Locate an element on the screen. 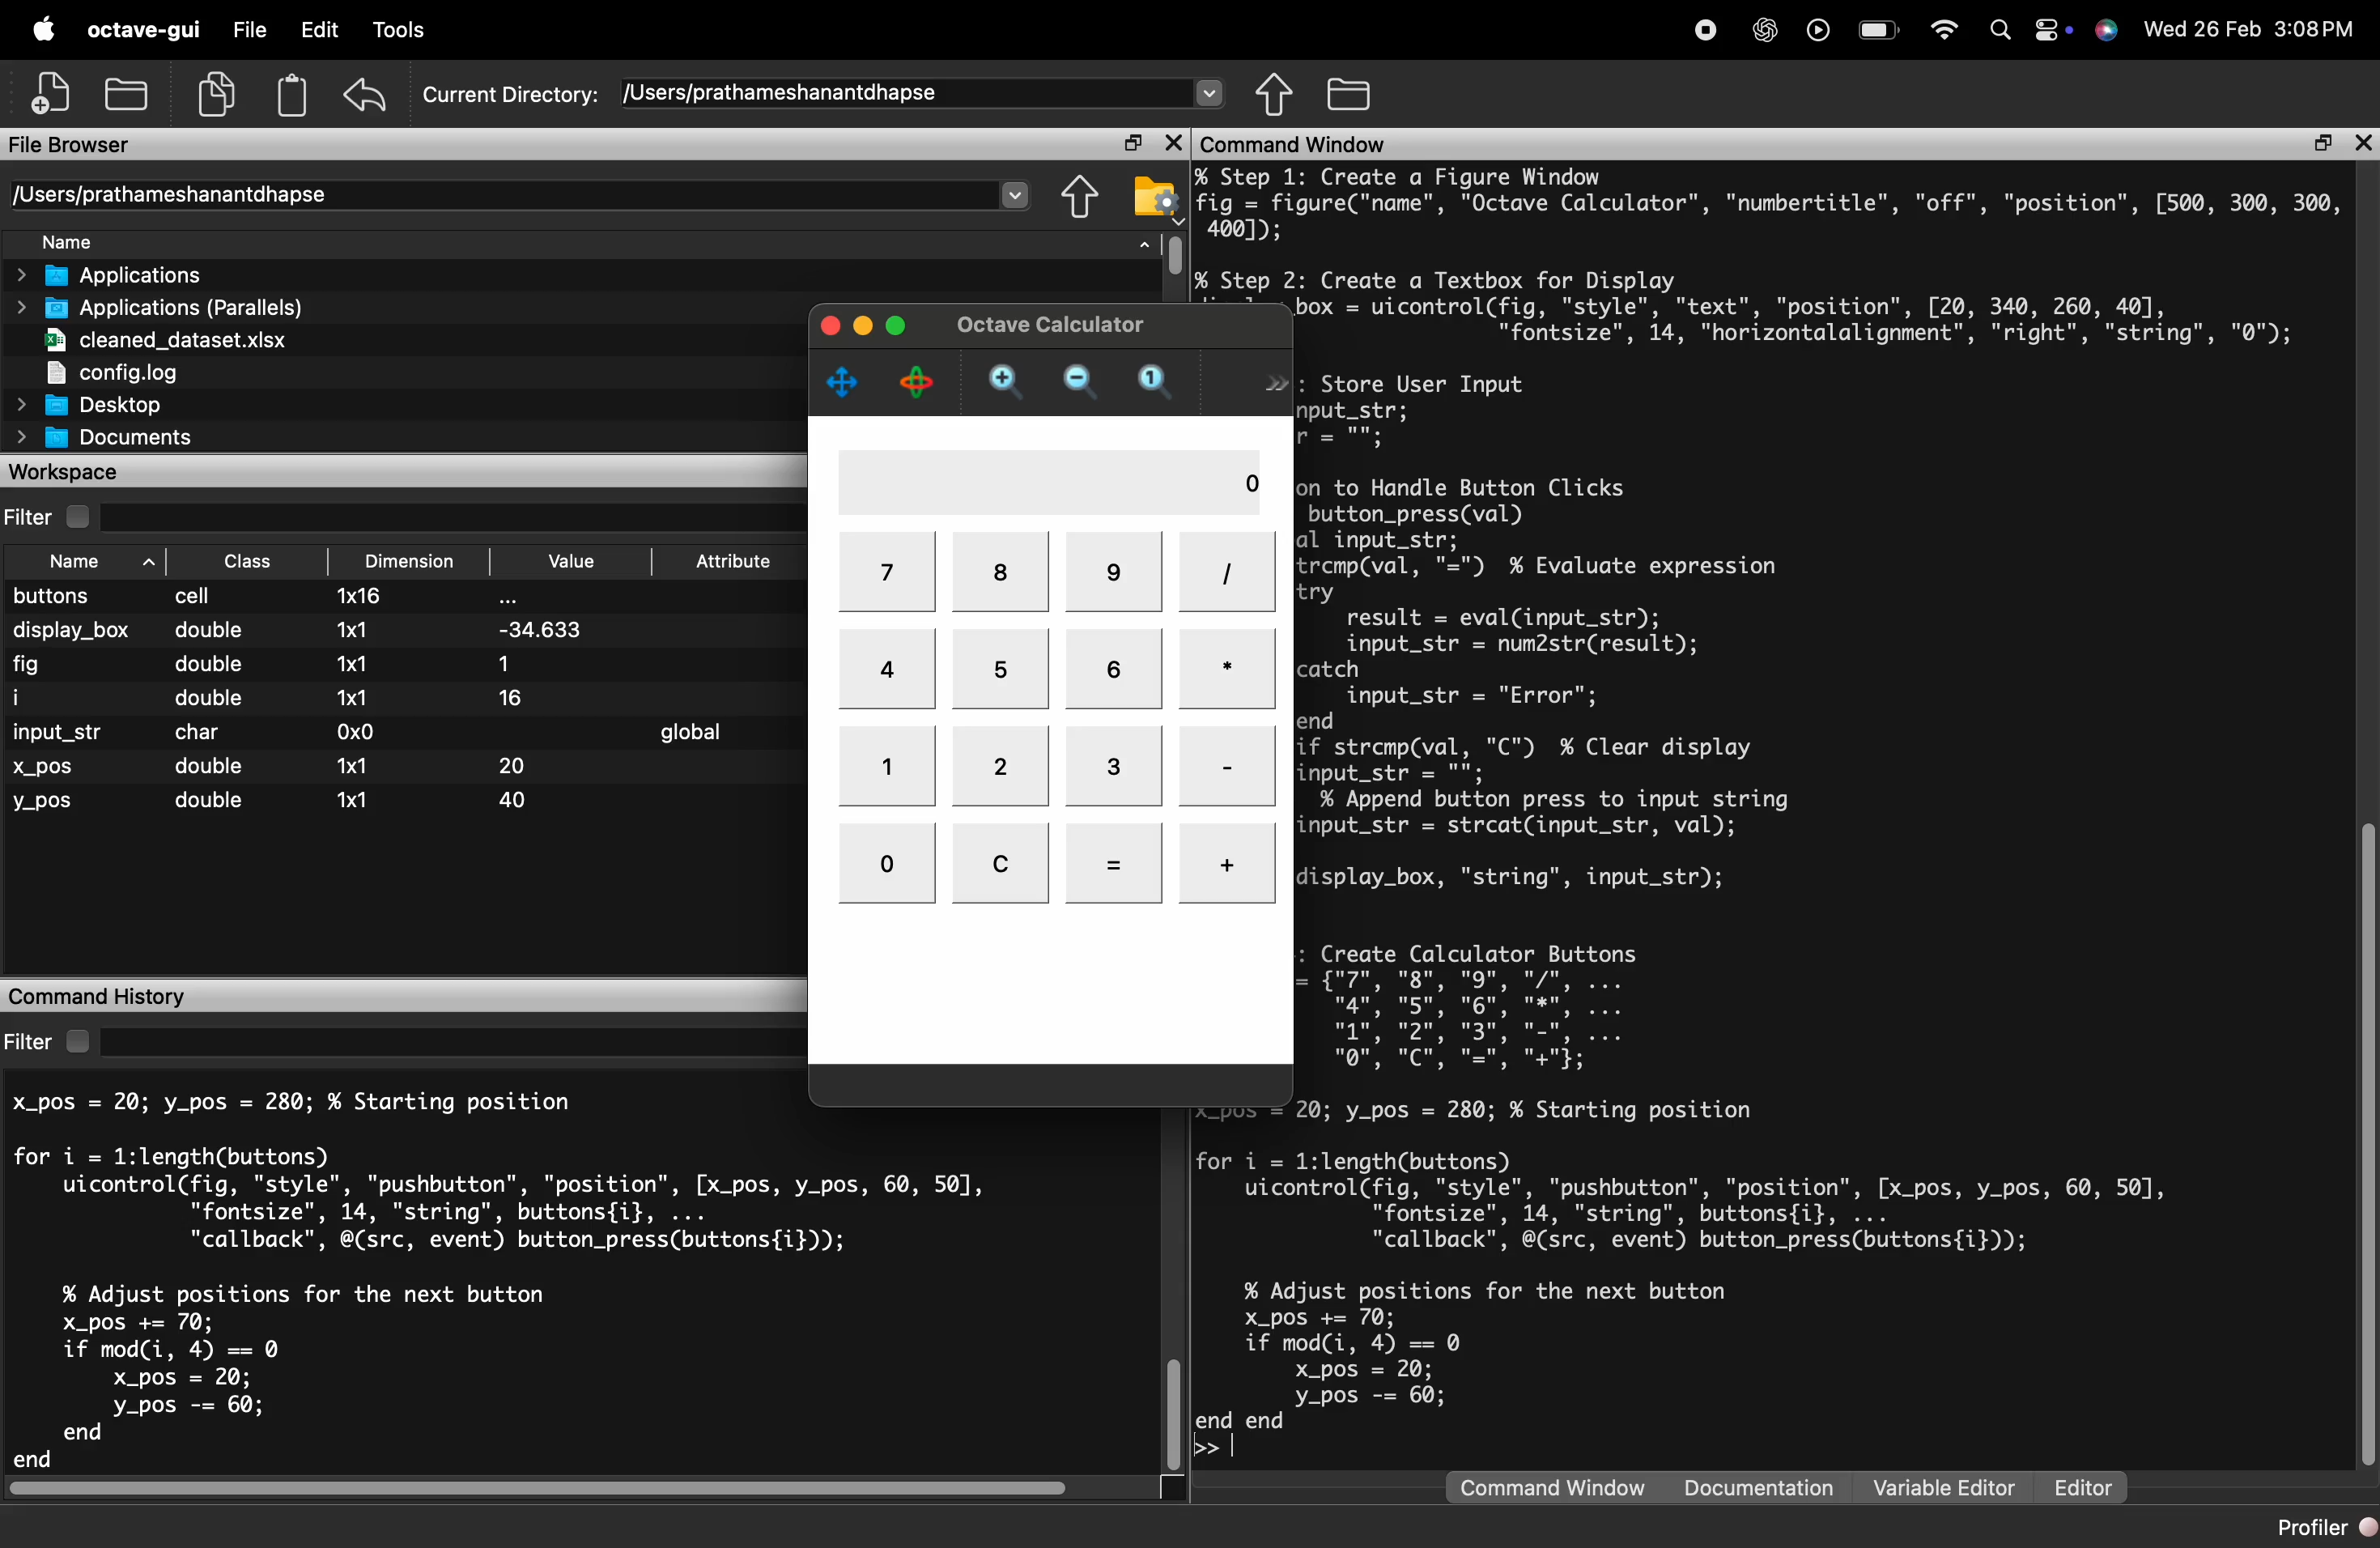 This screenshot has height=1548, width=2380. Current Directory: is located at coordinates (509, 96).